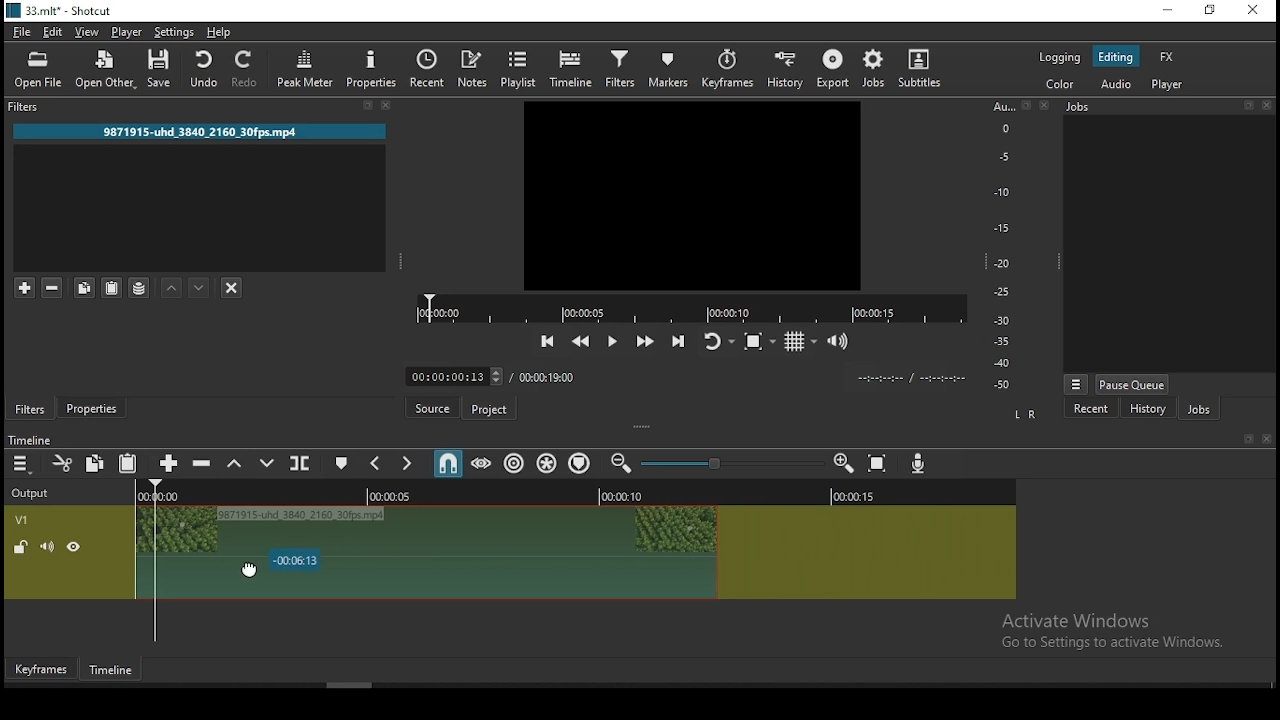 The height and width of the screenshot is (720, 1280). I want to click on open file, so click(39, 71).